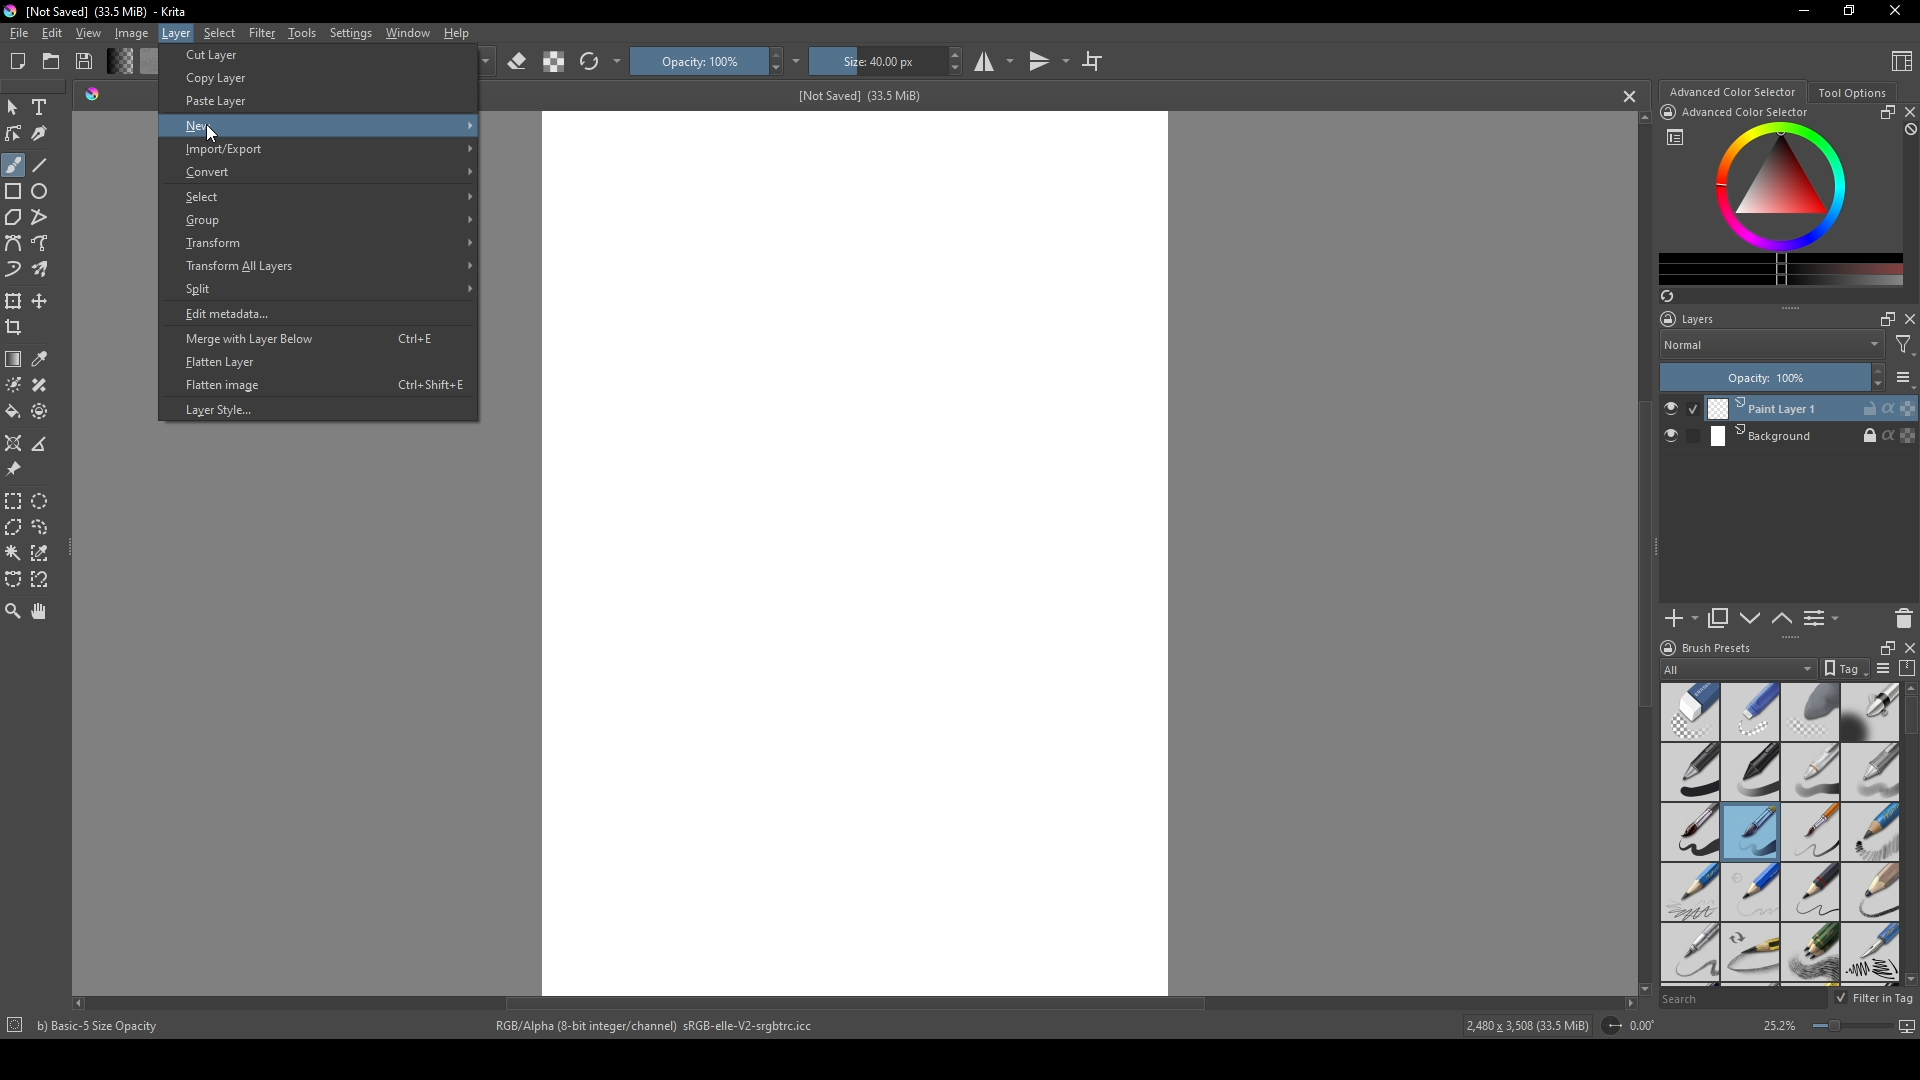 This screenshot has height=1080, width=1920. Describe the element at coordinates (1680, 408) in the screenshot. I see `check button` at that location.